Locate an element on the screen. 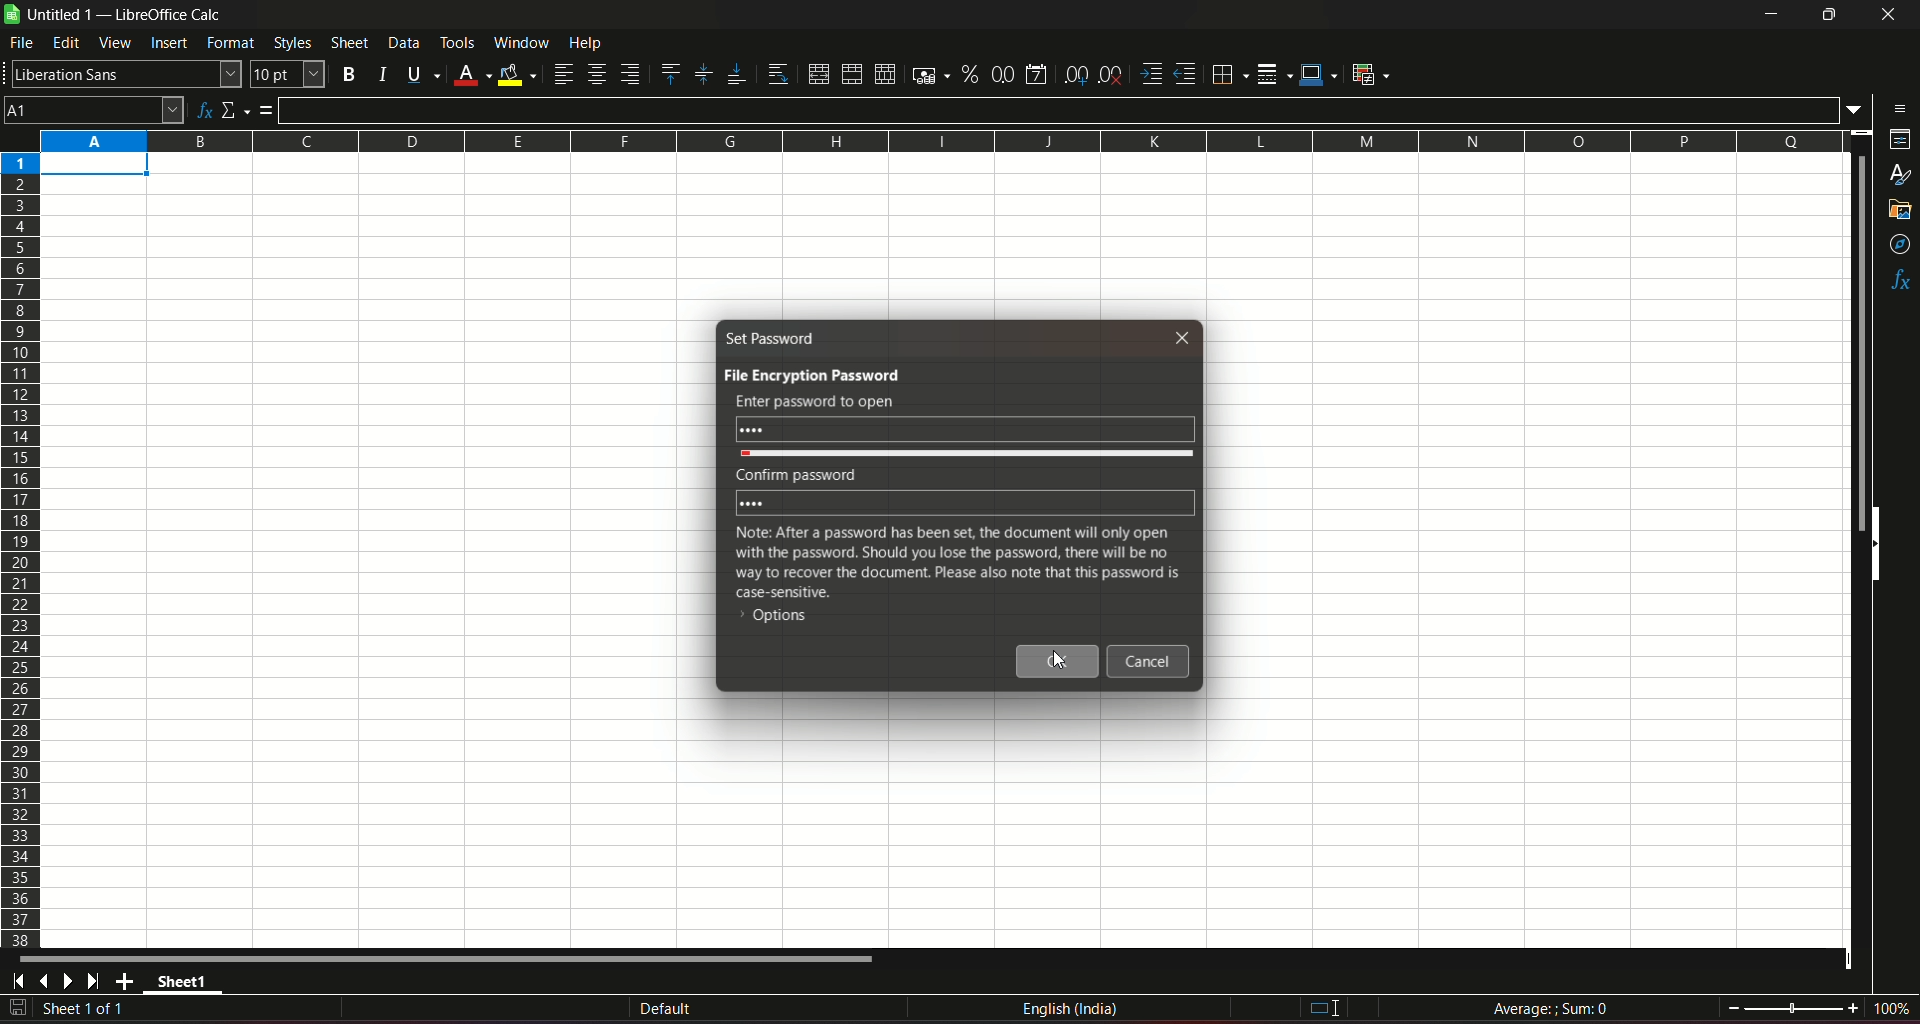 Image resolution: width=1920 pixels, height=1024 pixels. decrease indent is located at coordinates (1186, 75).